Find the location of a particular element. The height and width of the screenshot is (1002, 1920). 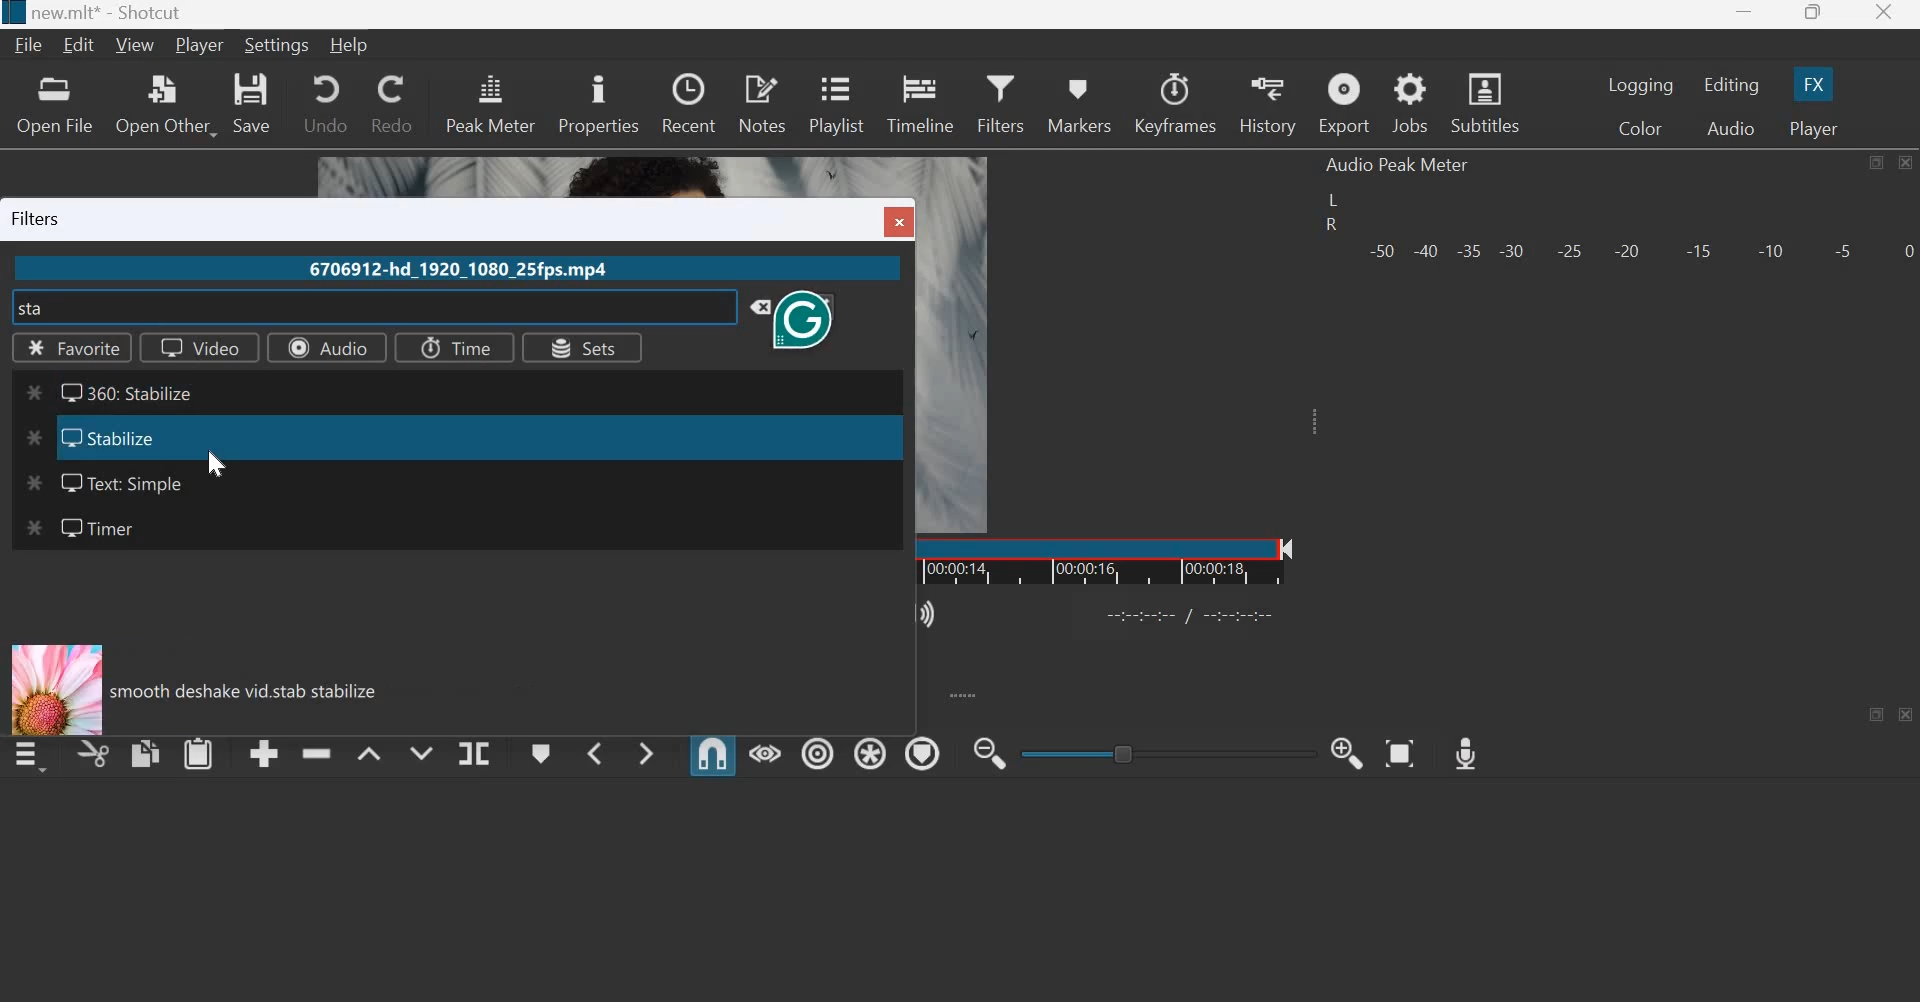

Filters is located at coordinates (1004, 102).